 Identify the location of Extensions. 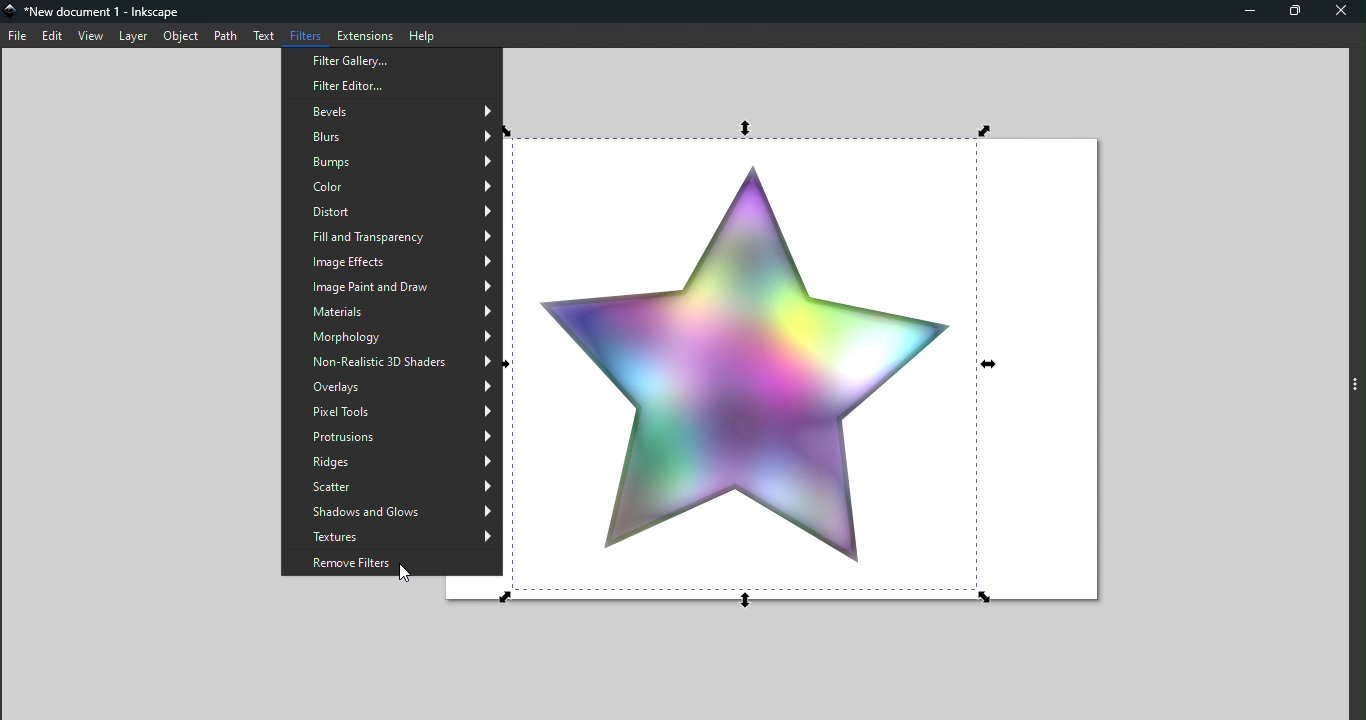
(364, 35).